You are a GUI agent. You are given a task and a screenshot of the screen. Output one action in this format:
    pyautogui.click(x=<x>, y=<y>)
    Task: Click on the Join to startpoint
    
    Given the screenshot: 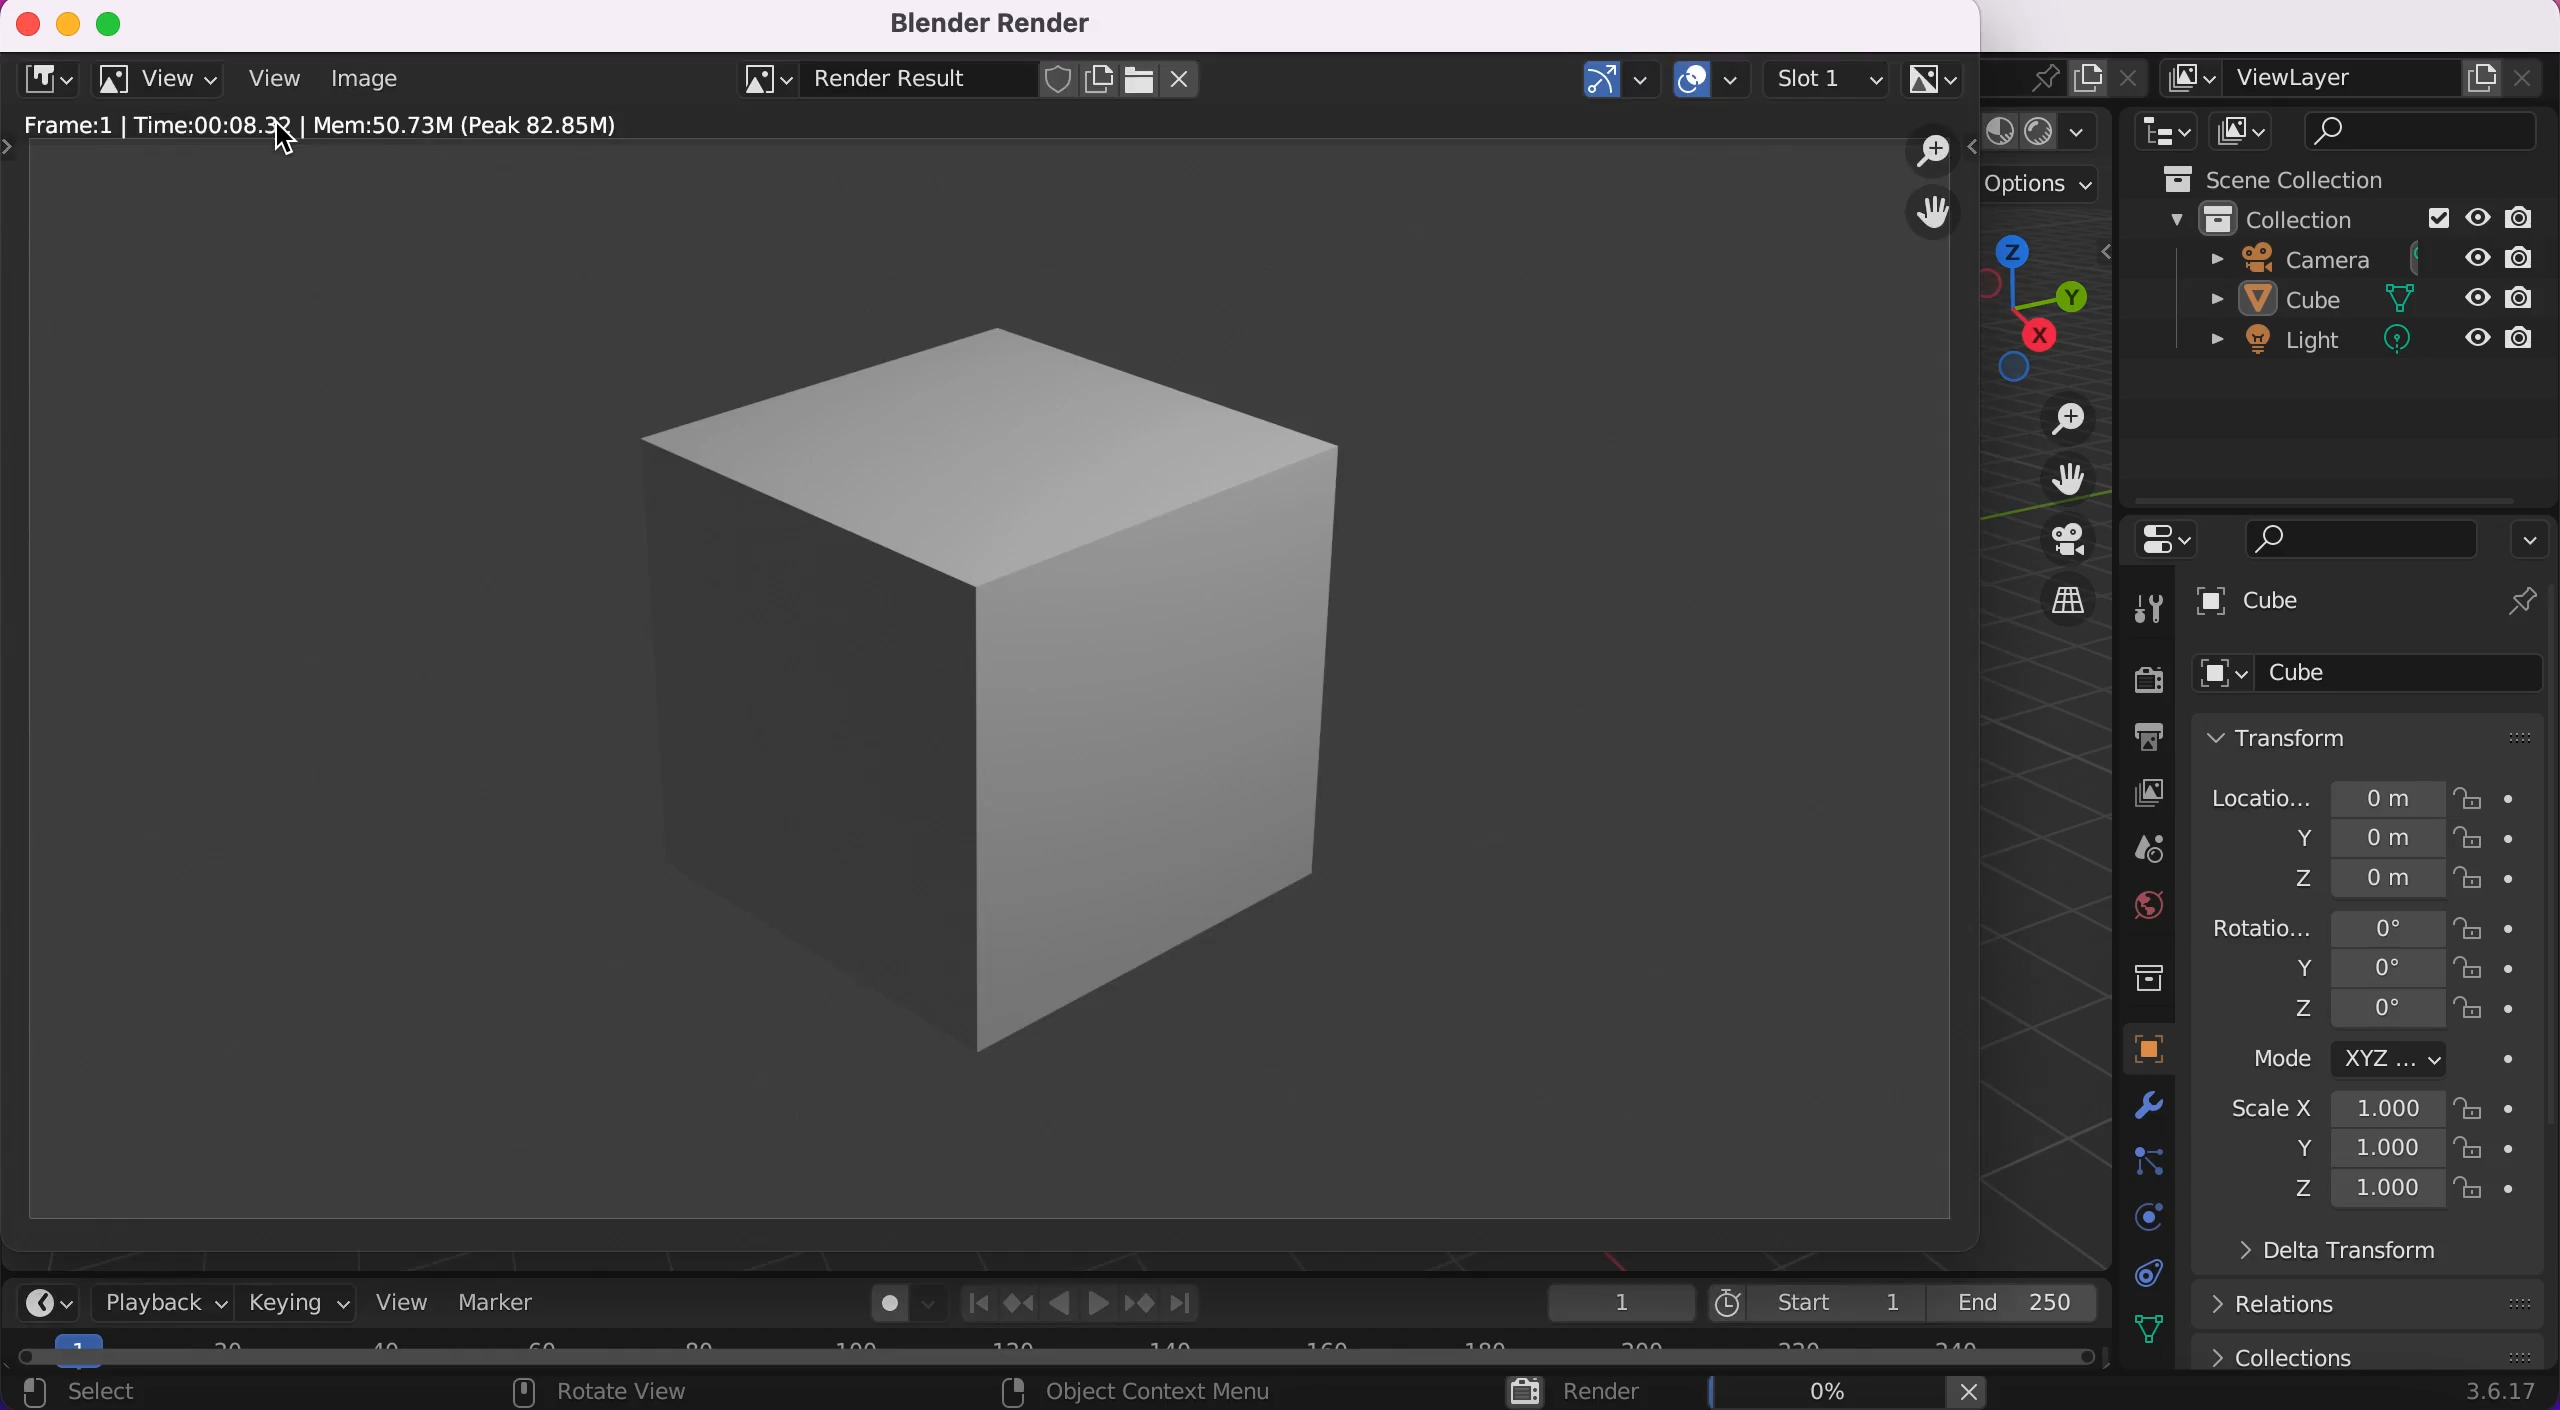 What is the action you would take?
    pyautogui.click(x=976, y=1302)
    